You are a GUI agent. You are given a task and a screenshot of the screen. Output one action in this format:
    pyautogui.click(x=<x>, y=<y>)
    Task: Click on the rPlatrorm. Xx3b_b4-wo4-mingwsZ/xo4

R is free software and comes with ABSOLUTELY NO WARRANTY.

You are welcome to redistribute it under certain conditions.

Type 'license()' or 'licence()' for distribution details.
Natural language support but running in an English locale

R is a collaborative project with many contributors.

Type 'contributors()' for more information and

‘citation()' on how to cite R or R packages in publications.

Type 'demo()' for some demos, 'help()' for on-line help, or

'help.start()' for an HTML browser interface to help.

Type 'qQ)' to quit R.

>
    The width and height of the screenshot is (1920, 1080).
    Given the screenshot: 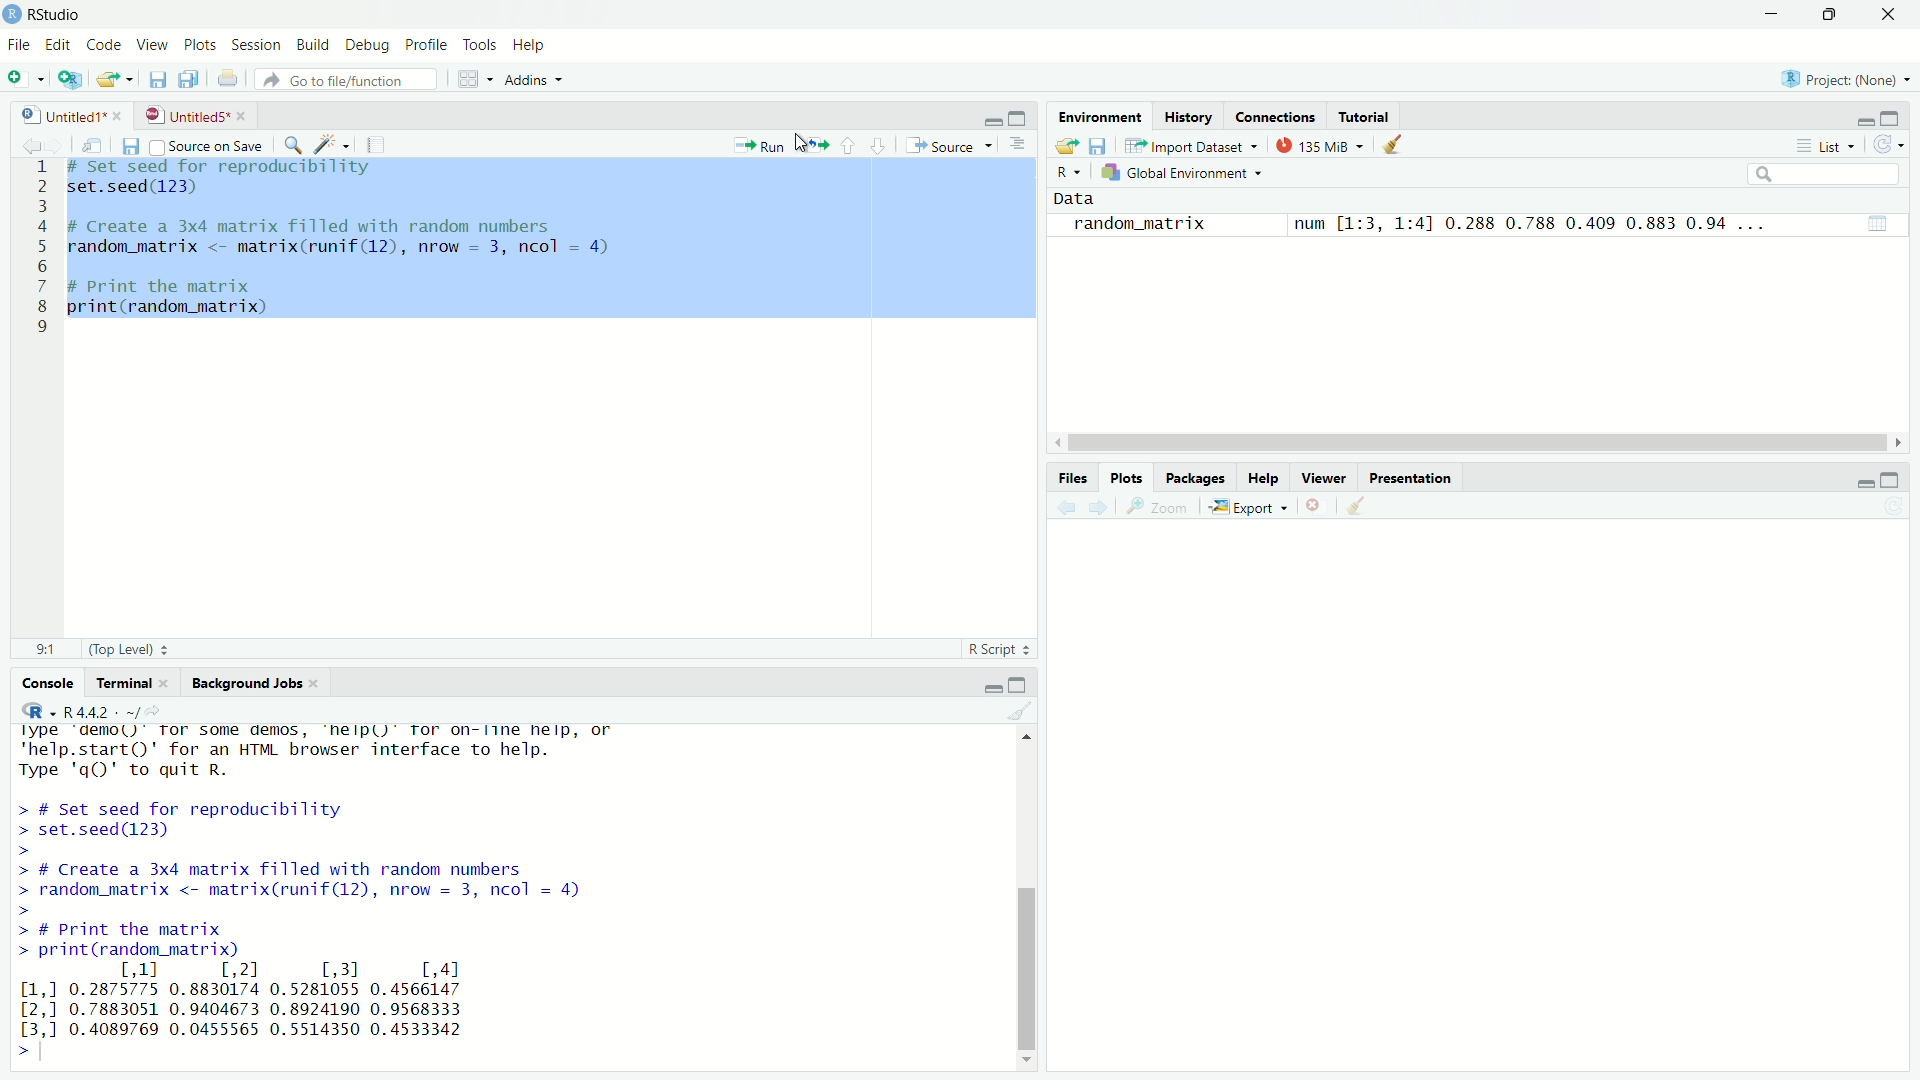 What is the action you would take?
    pyautogui.click(x=356, y=894)
    